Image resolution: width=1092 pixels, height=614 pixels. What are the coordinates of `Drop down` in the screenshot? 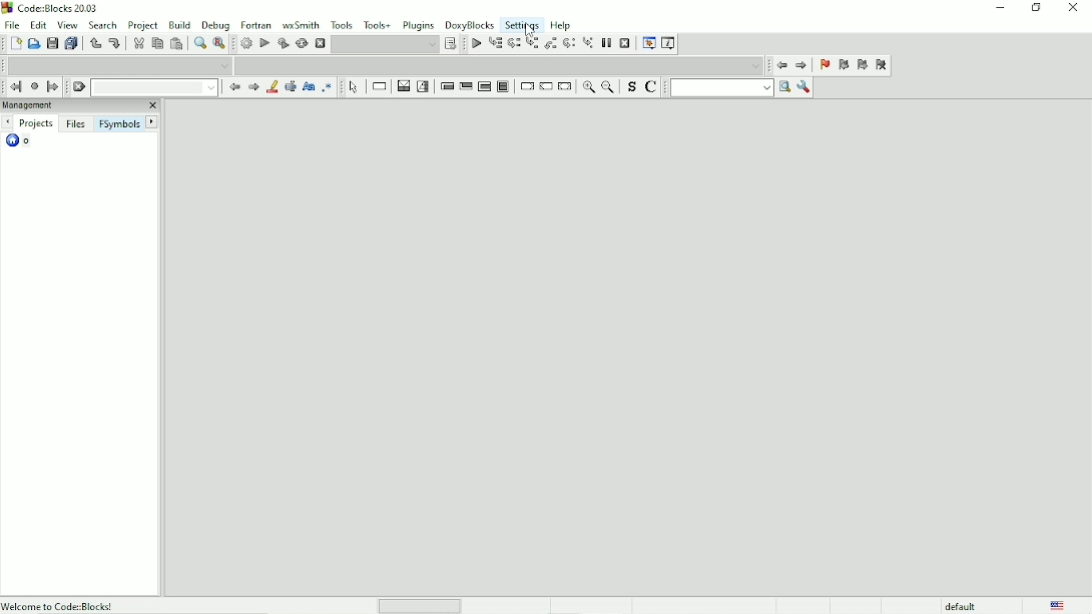 It's located at (119, 66).